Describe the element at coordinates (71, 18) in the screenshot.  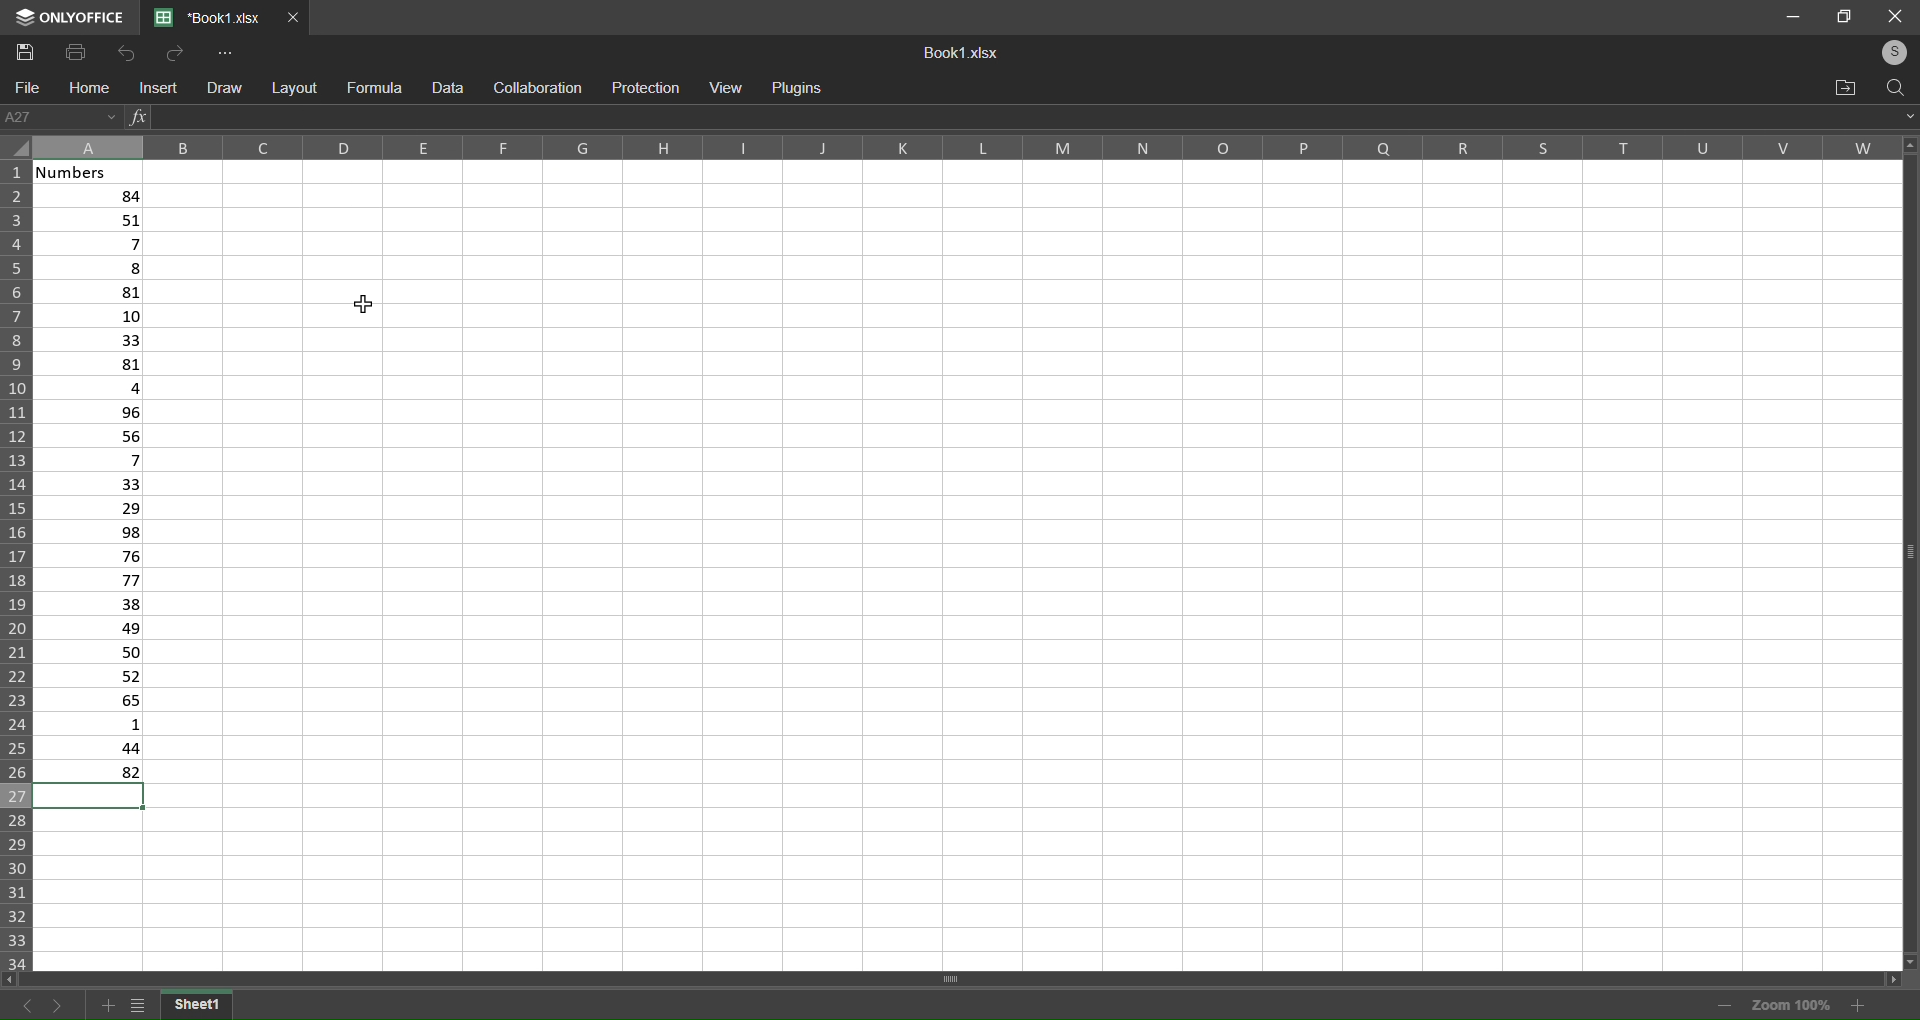
I see `Logo` at that location.